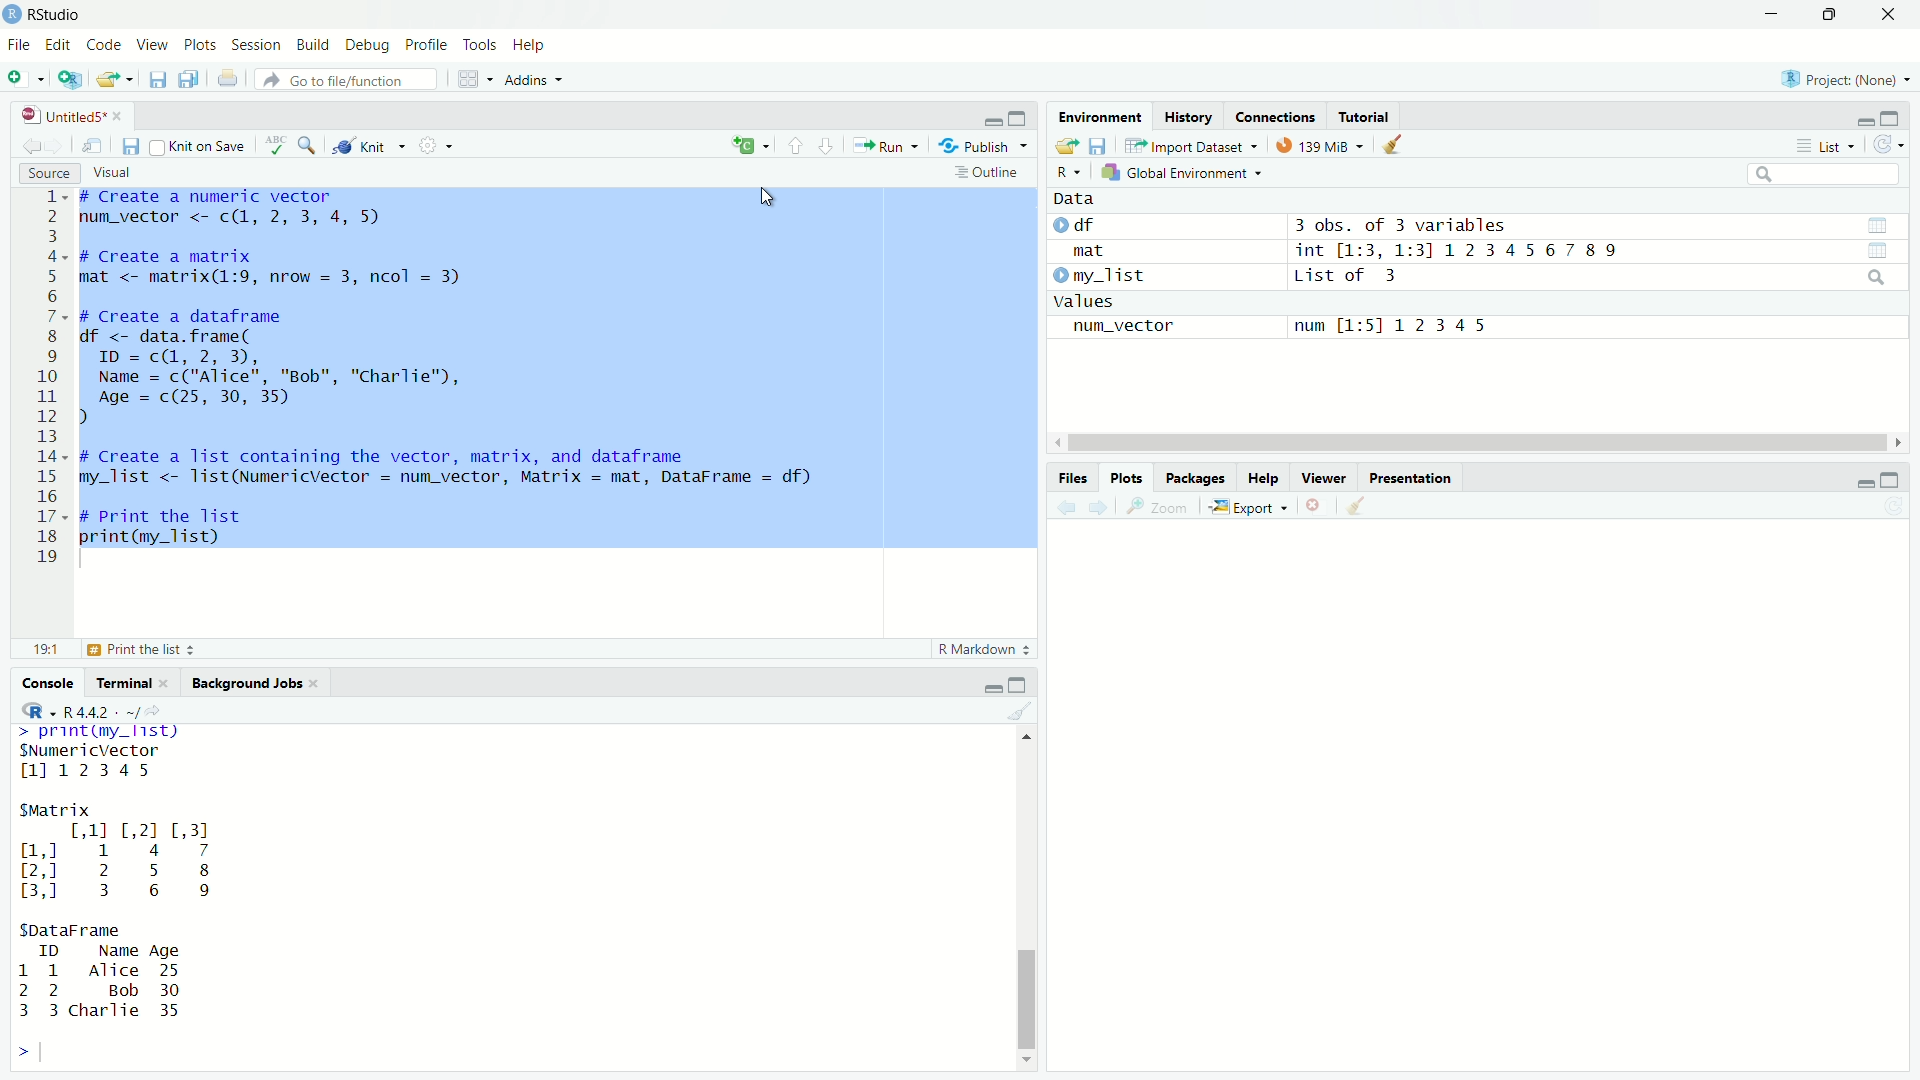 The height and width of the screenshot is (1080, 1920). Describe the element at coordinates (131, 147) in the screenshot. I see `save` at that location.